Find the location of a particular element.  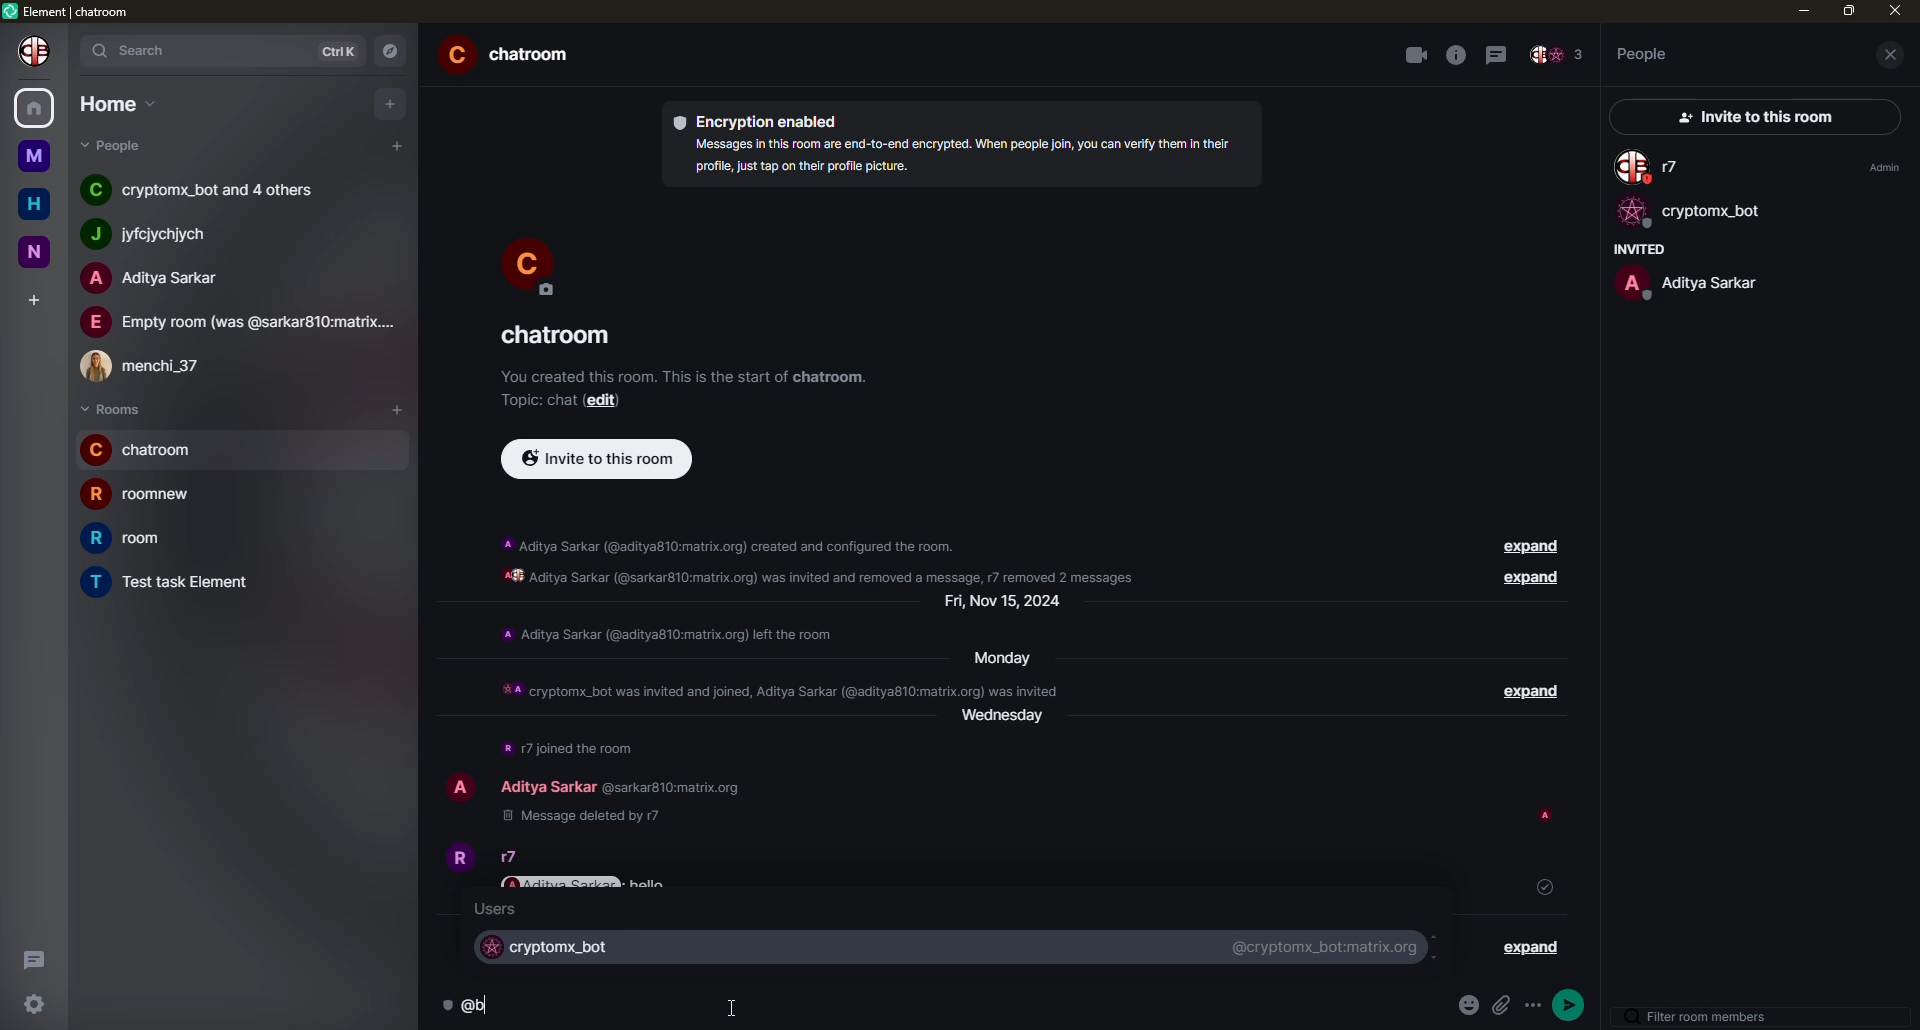

room is located at coordinates (555, 336).